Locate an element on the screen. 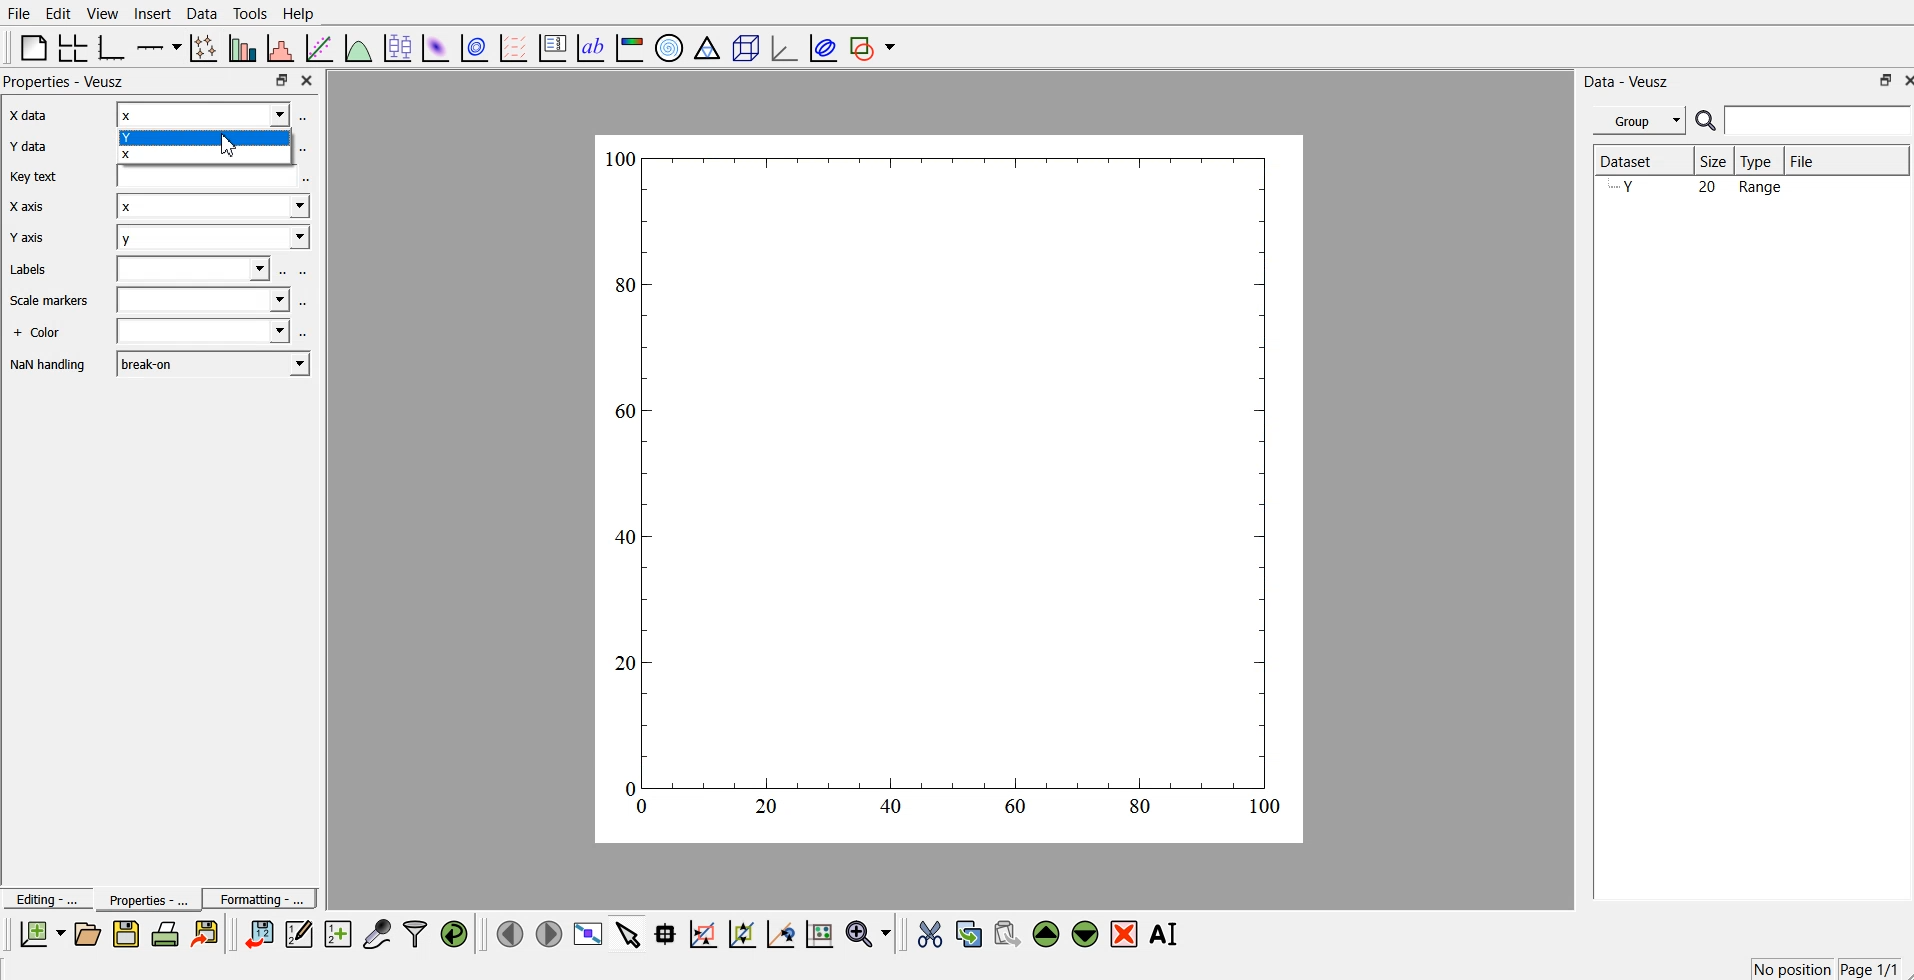 The image size is (1914, 980). Data is located at coordinates (202, 13).